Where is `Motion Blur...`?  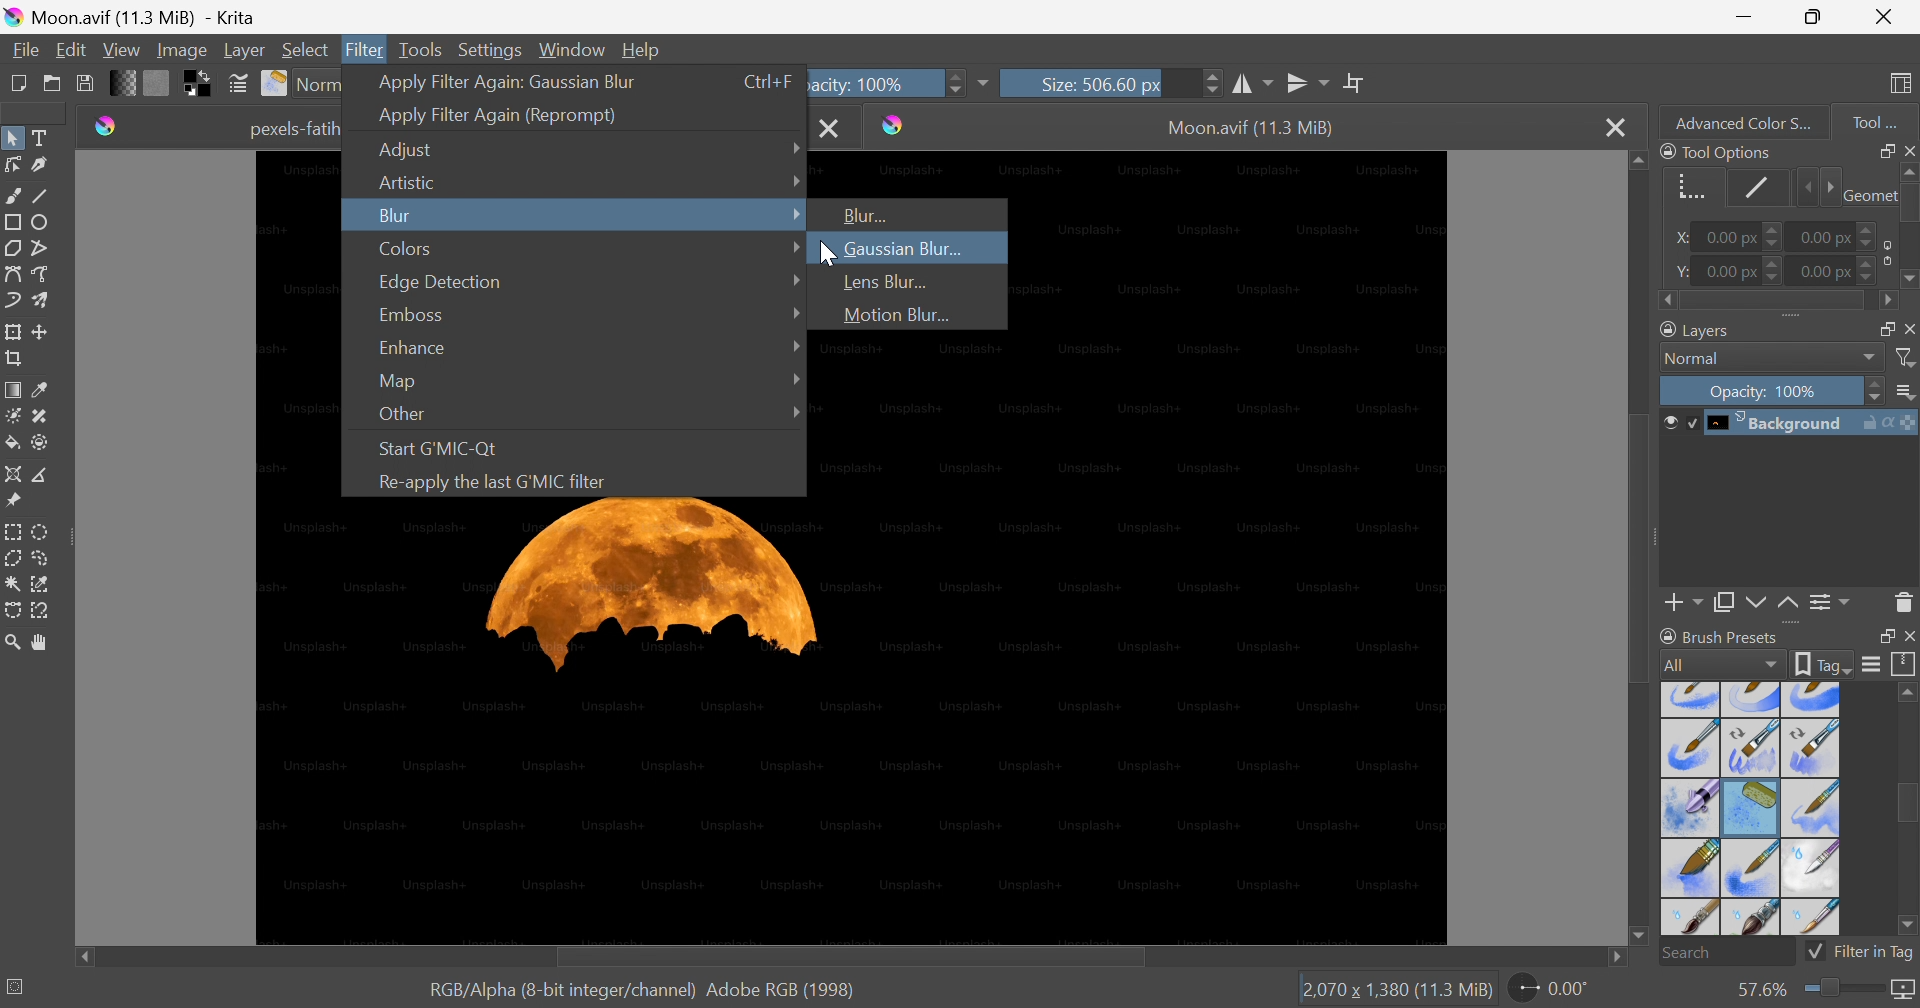
Motion Blur... is located at coordinates (898, 315).